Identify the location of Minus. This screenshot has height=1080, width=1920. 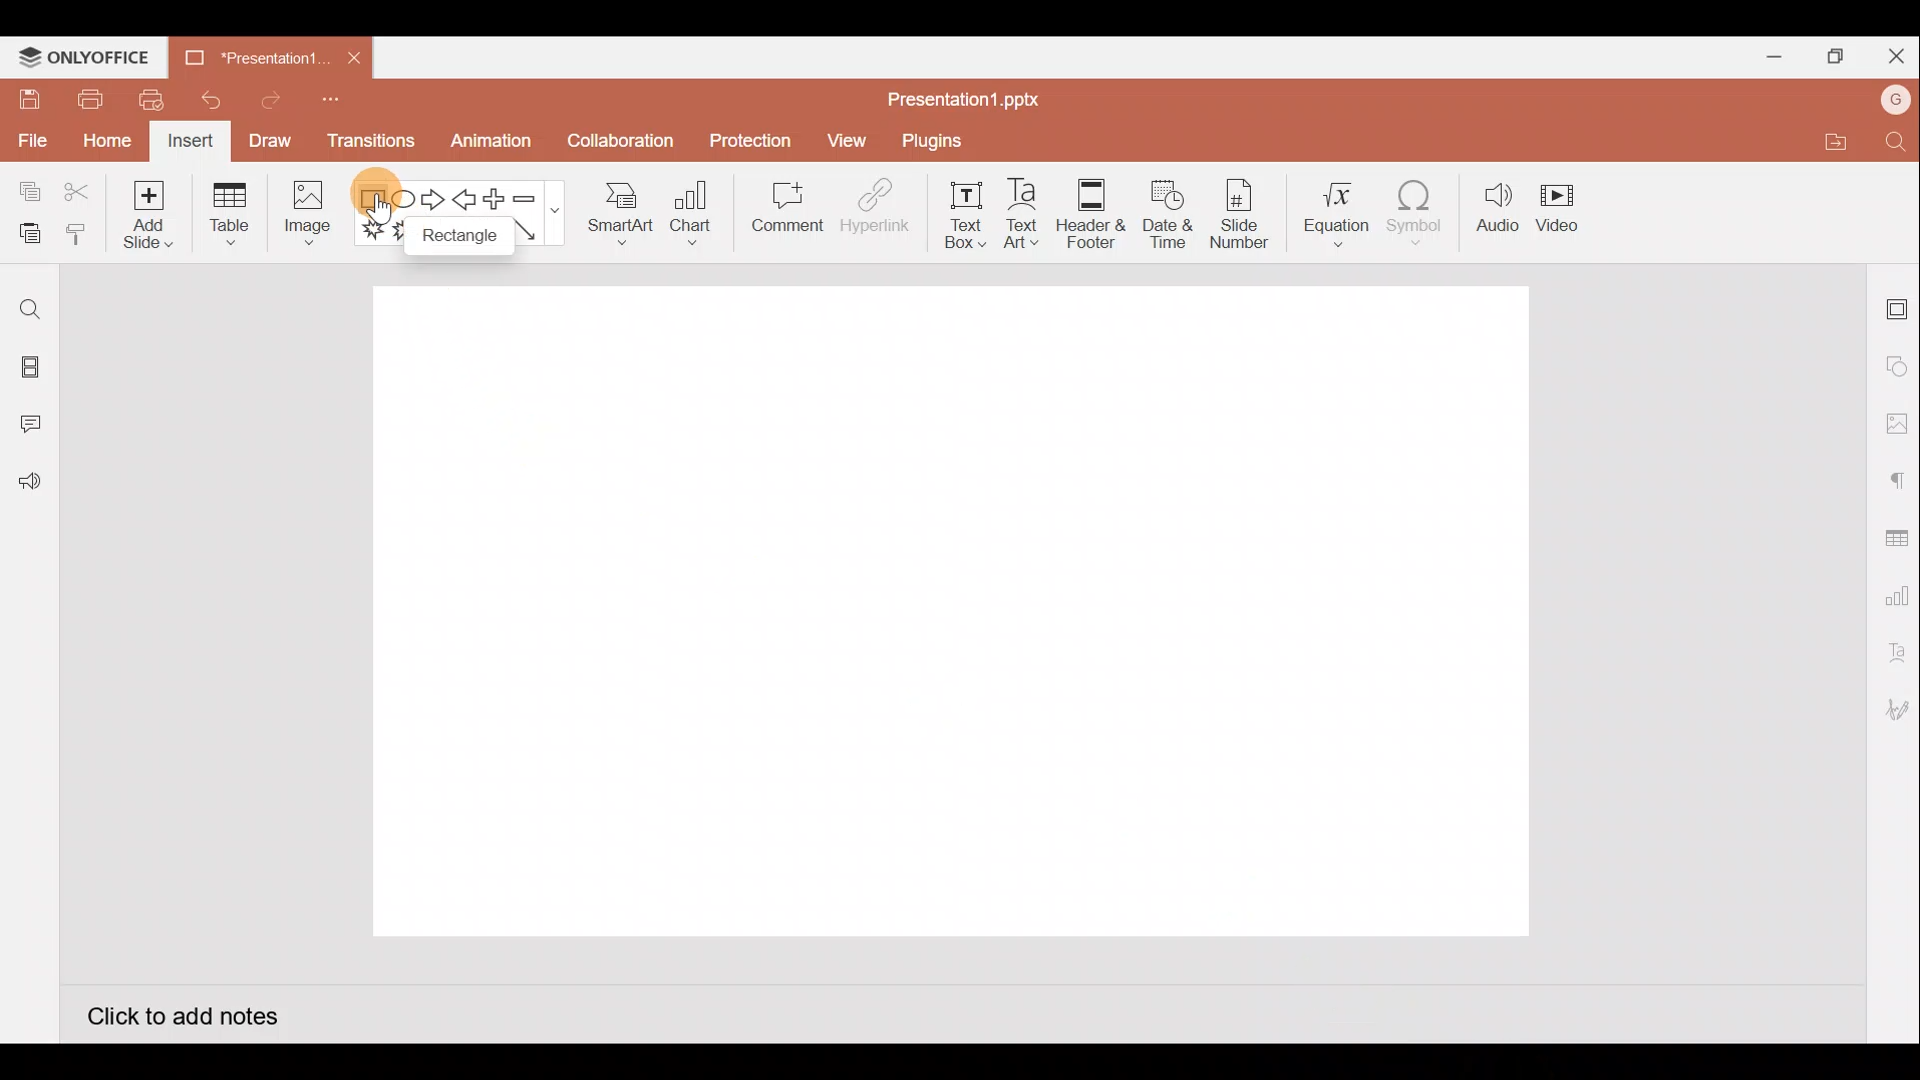
(535, 197).